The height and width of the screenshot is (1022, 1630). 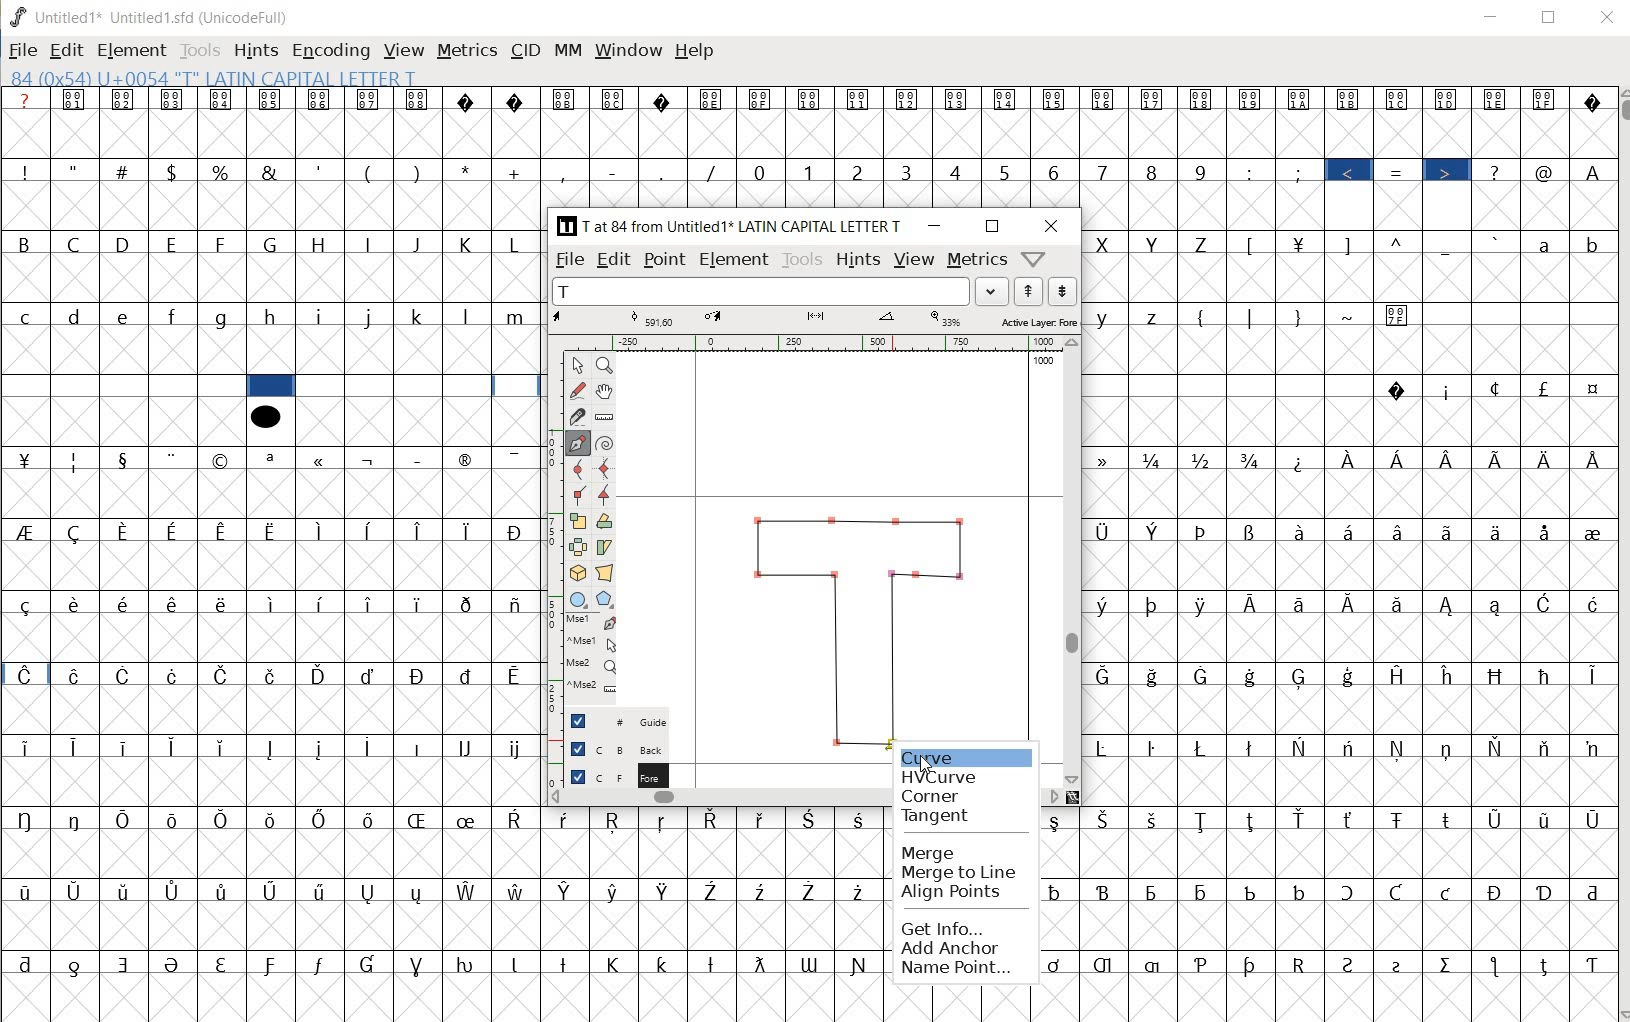 I want to click on Symbol, so click(x=74, y=604).